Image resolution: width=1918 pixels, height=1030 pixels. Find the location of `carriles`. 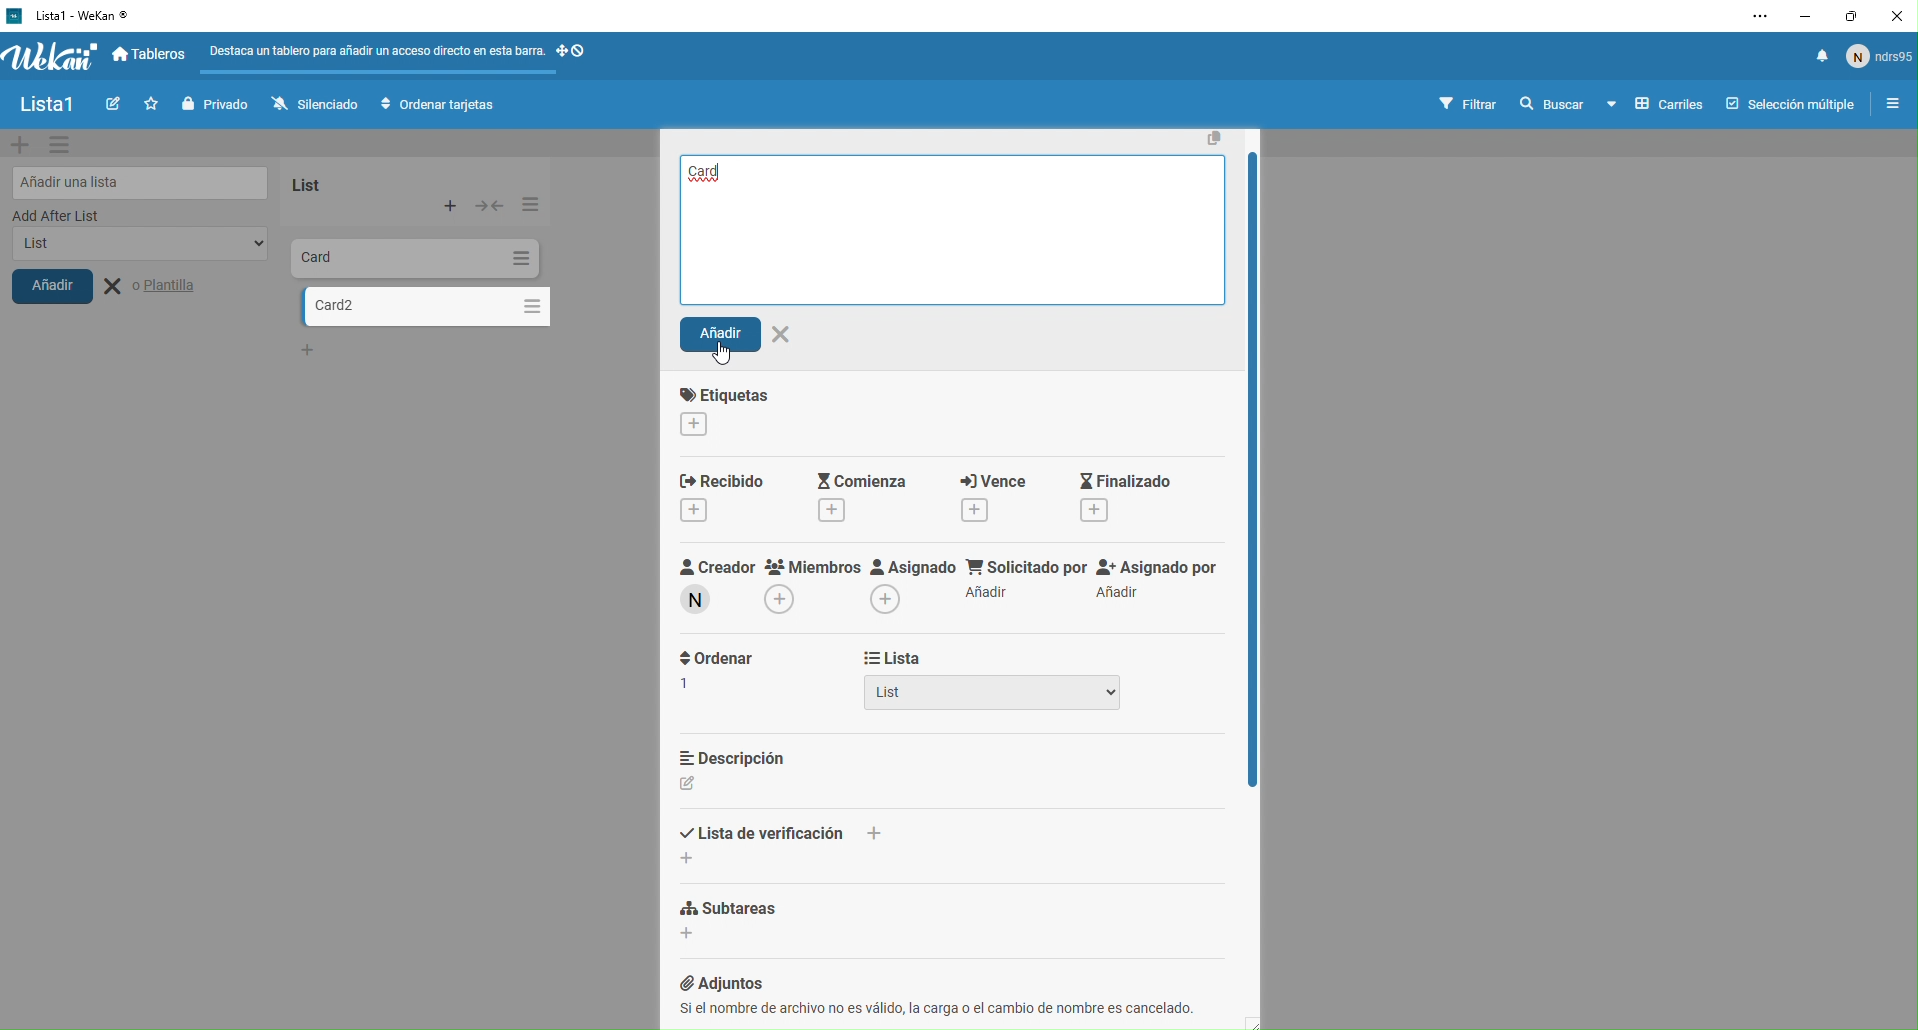

carriles is located at coordinates (1656, 105).